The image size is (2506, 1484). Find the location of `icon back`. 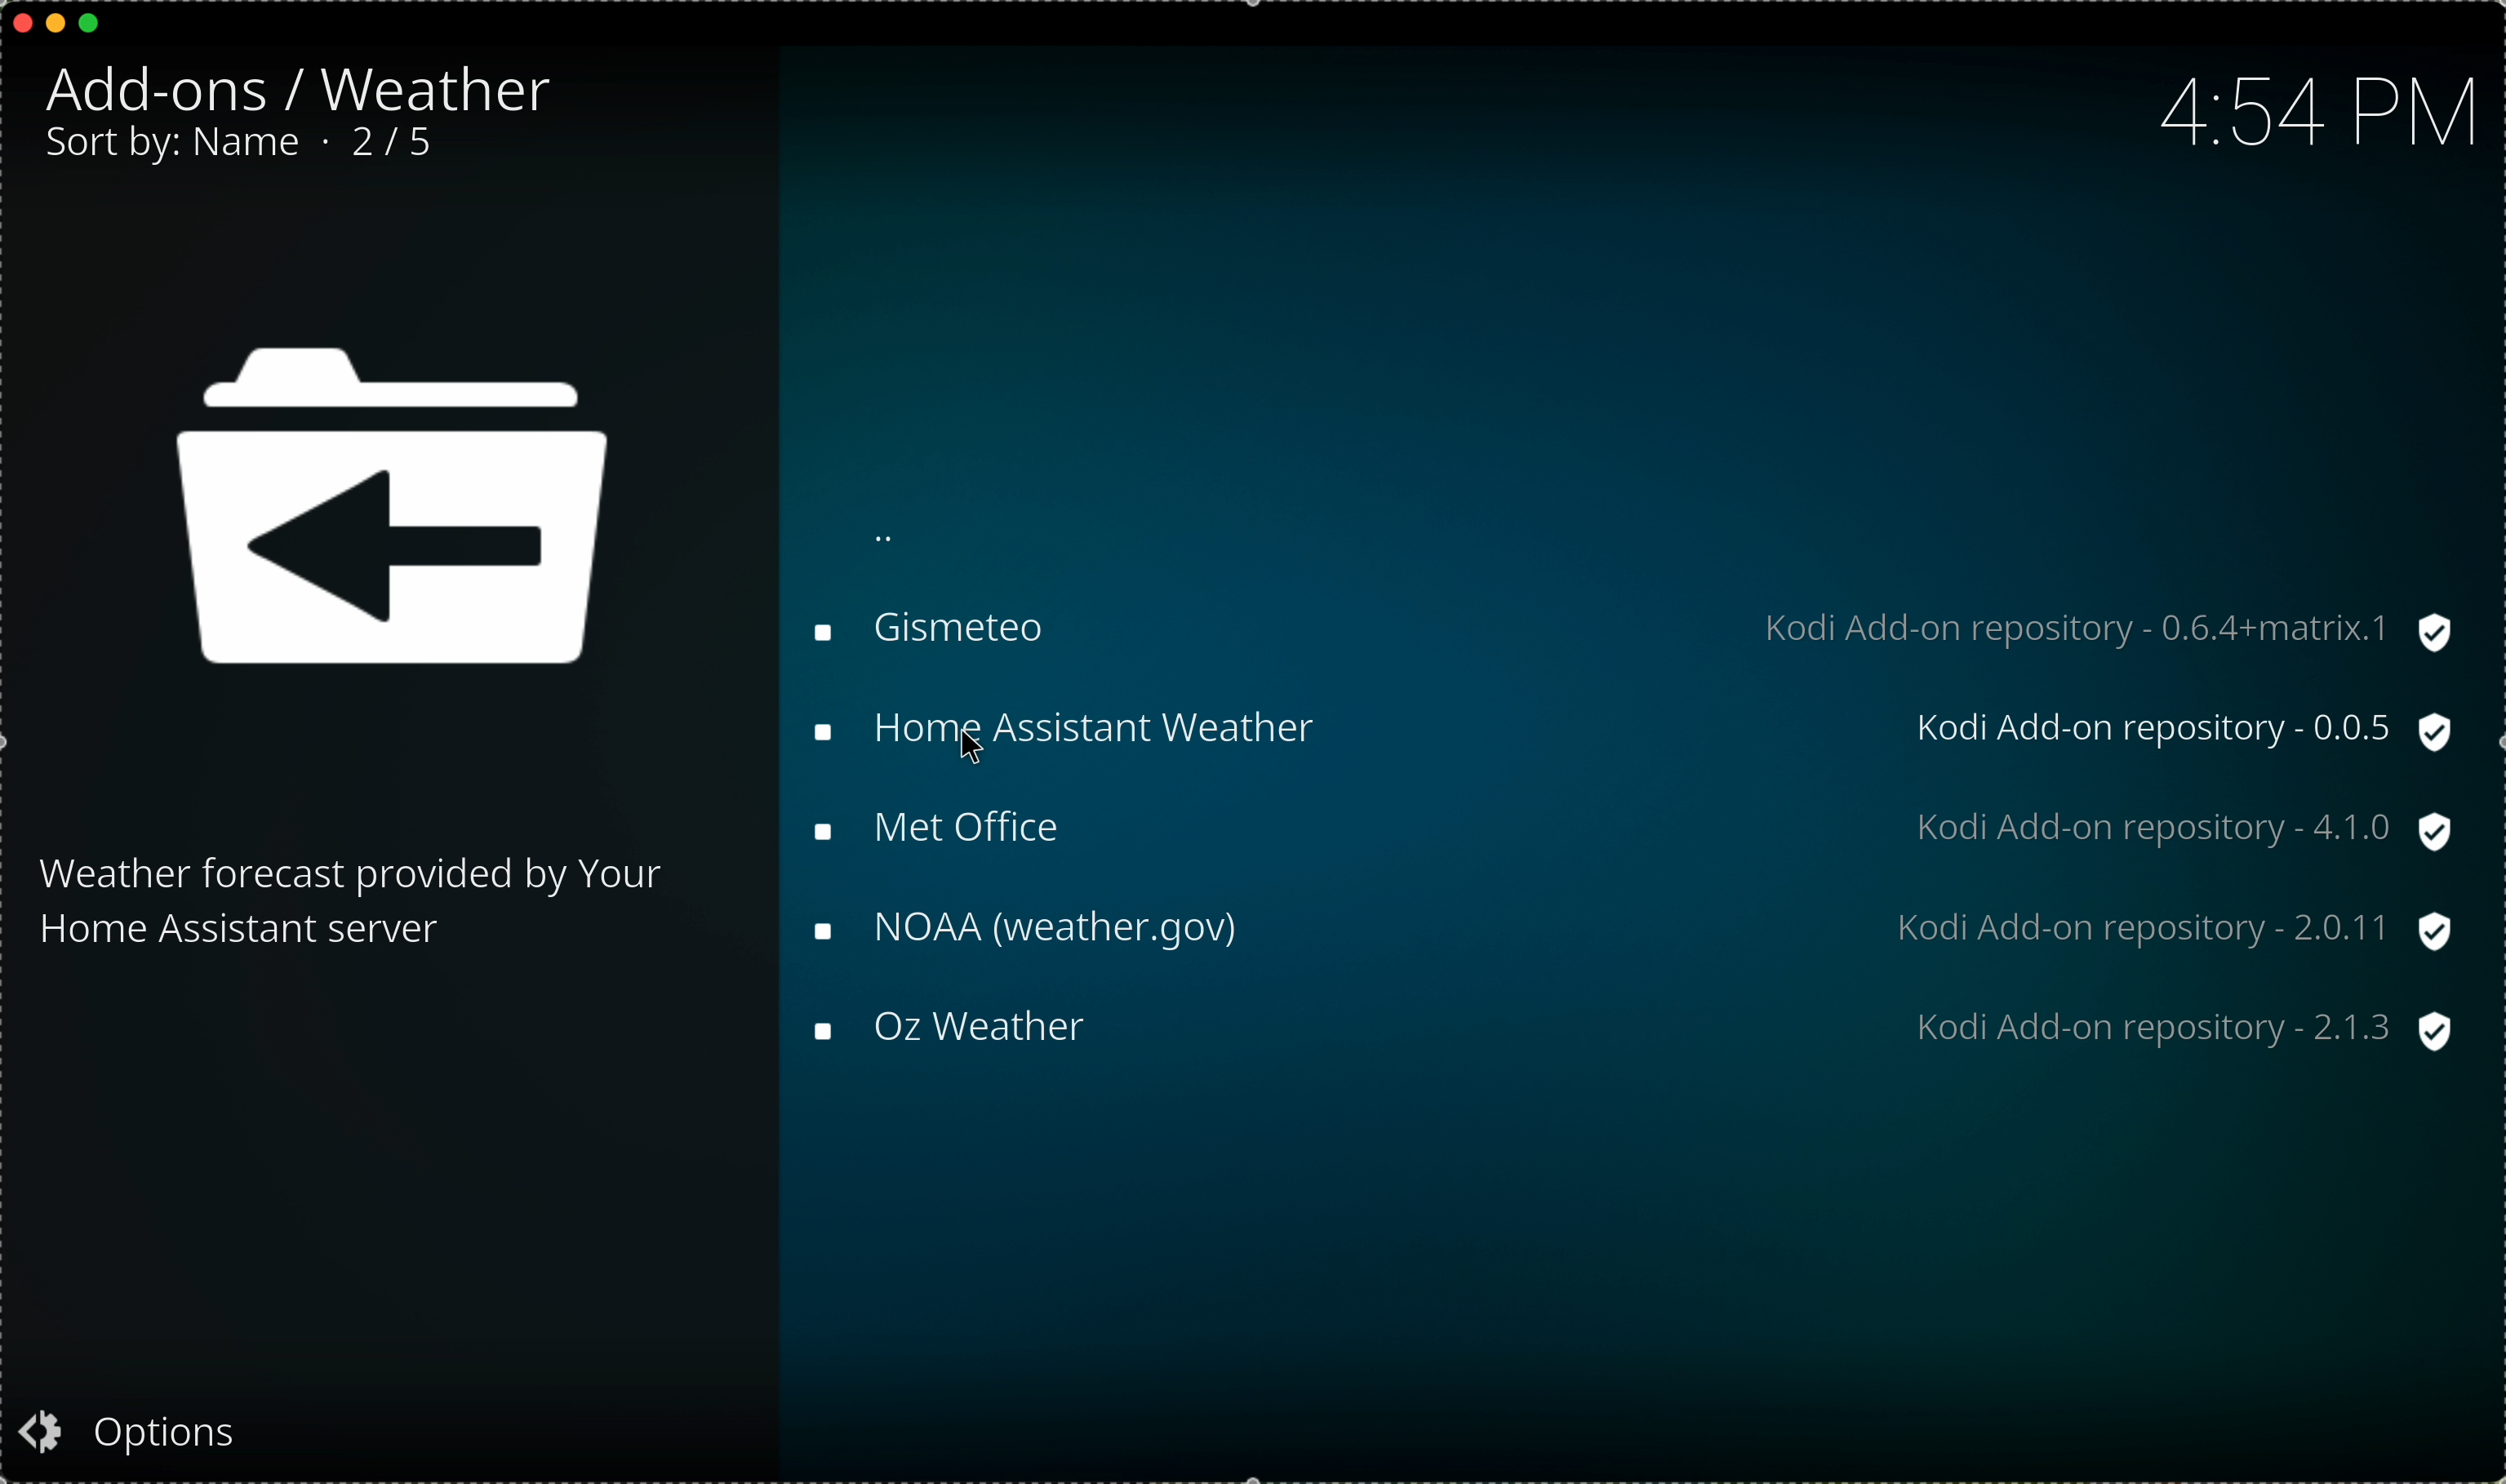

icon back is located at coordinates (395, 499).